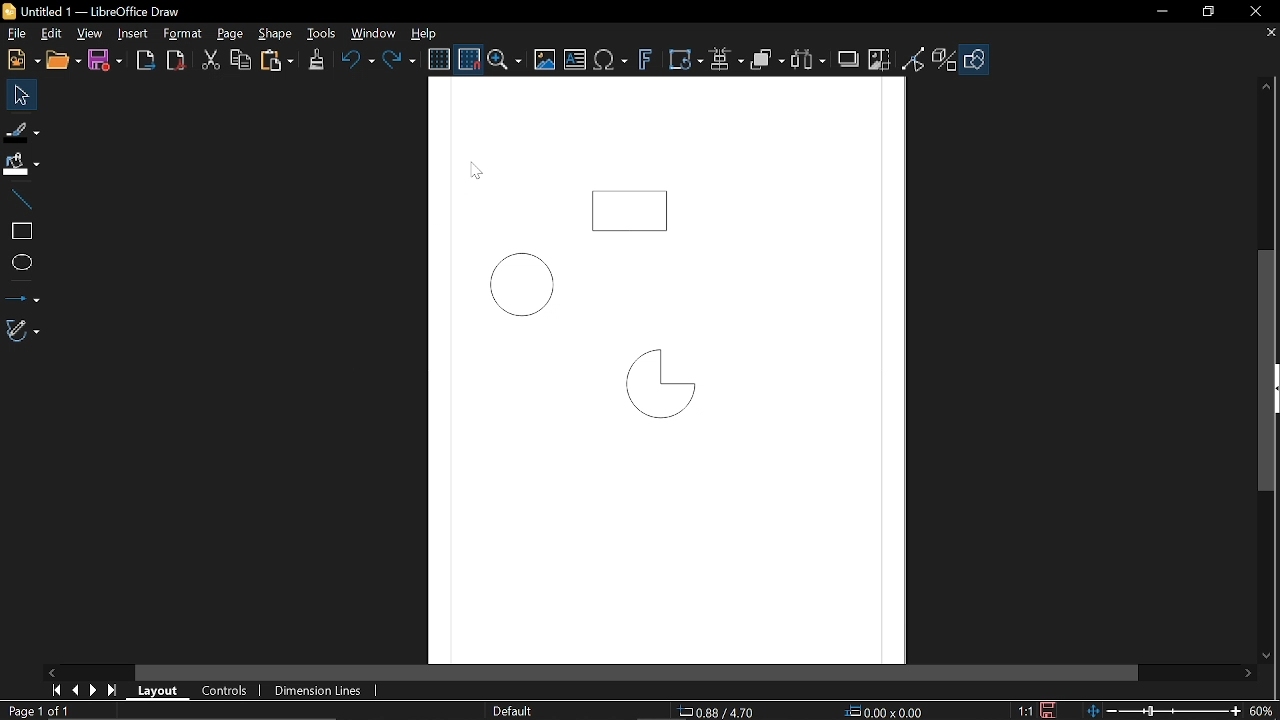  Describe the element at coordinates (20, 60) in the screenshot. I see `New` at that location.